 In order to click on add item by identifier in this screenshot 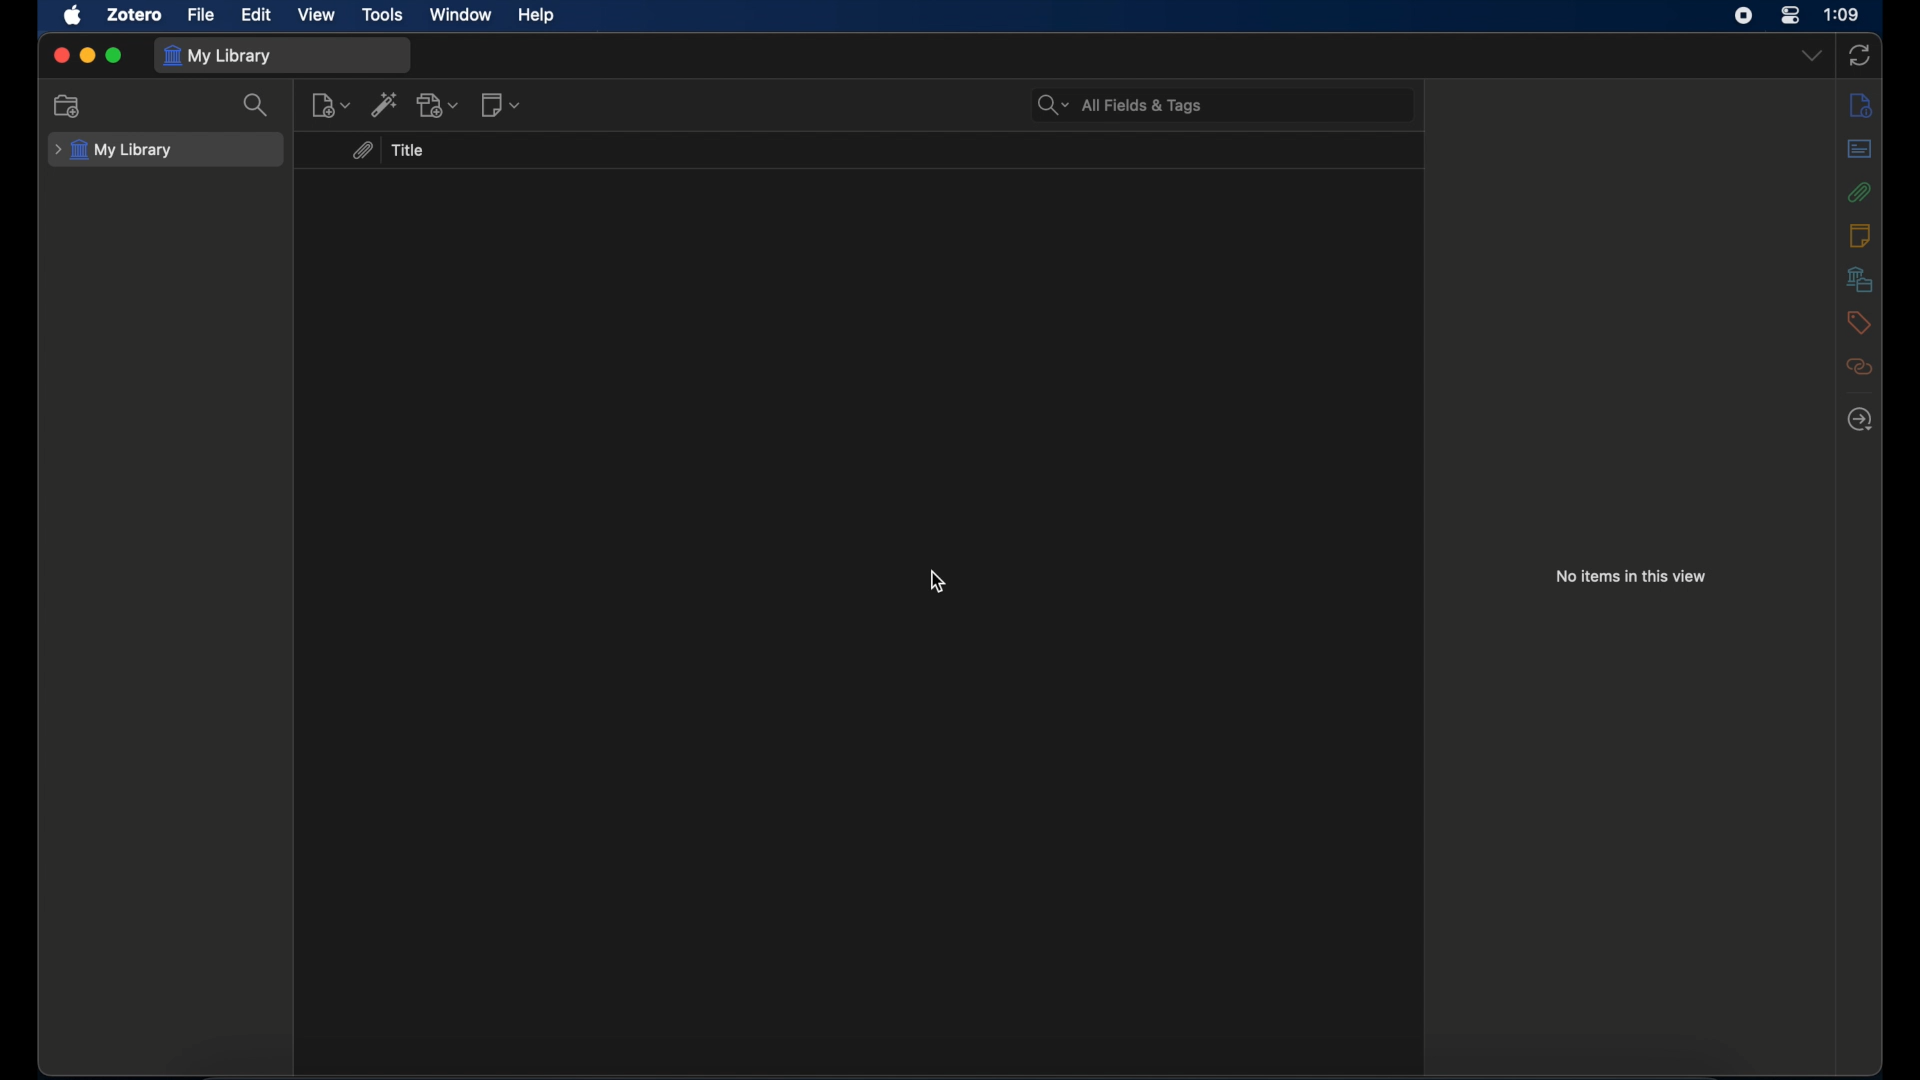, I will do `click(384, 104)`.